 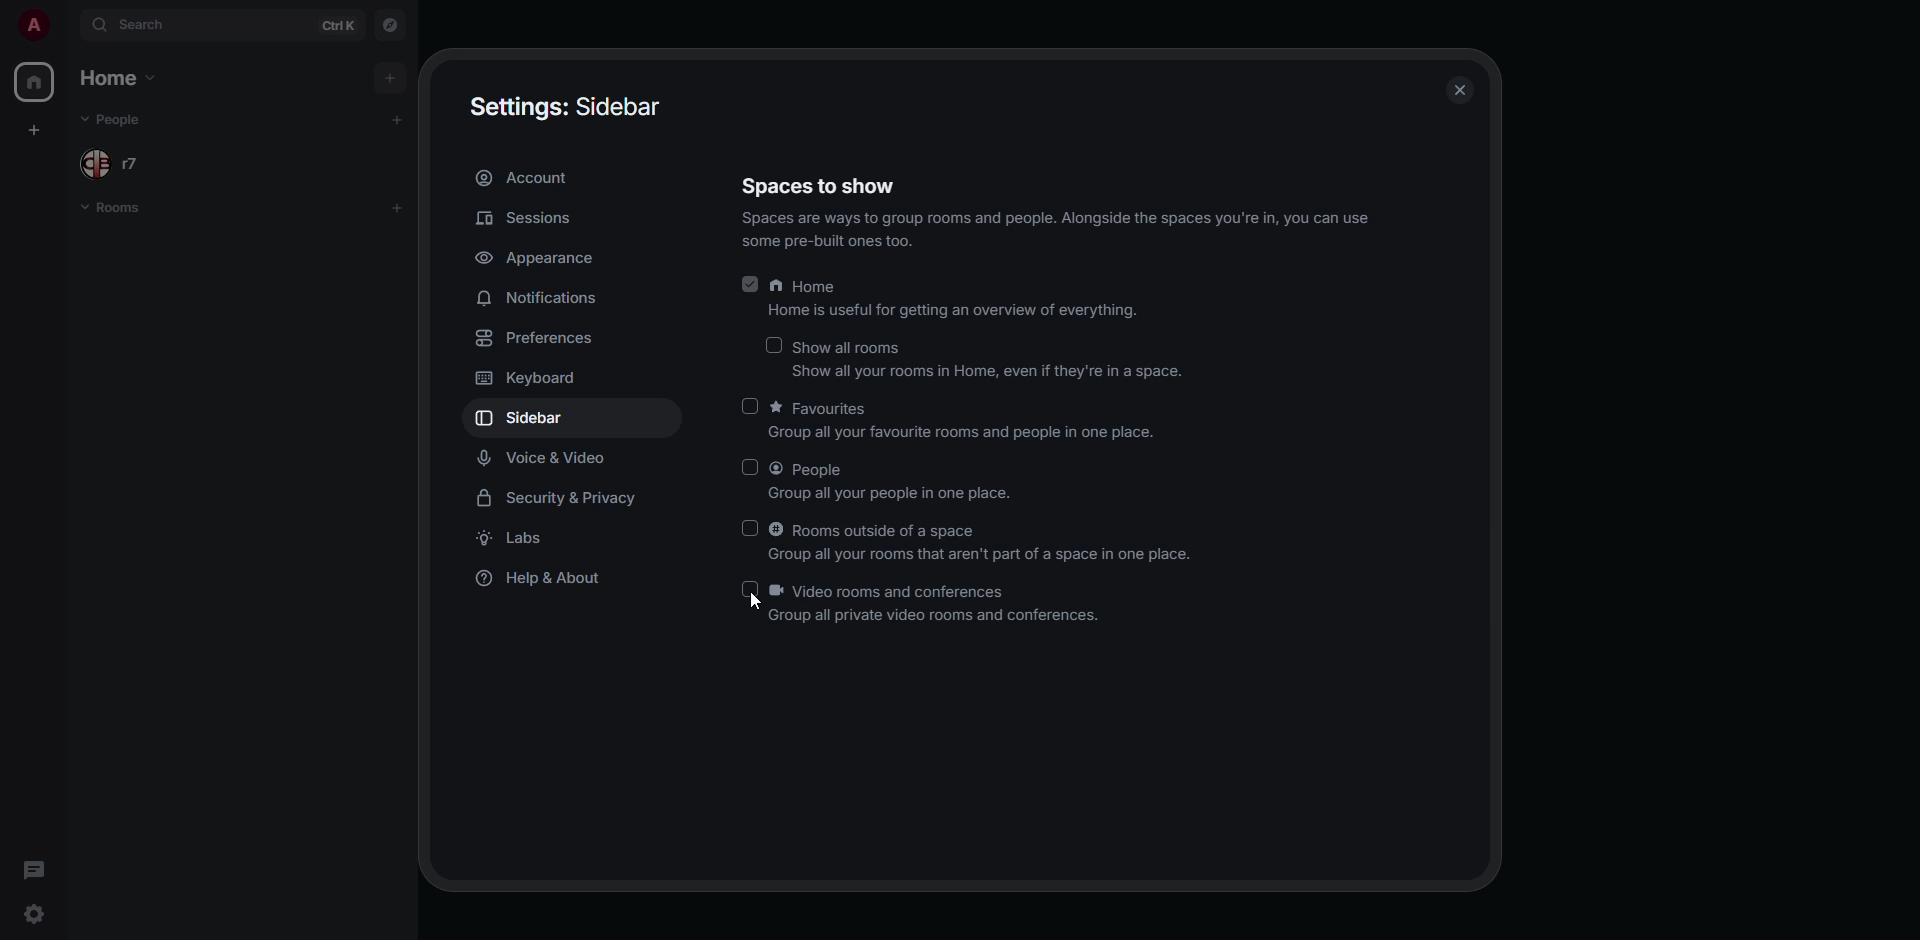 I want to click on enabled, so click(x=750, y=285).